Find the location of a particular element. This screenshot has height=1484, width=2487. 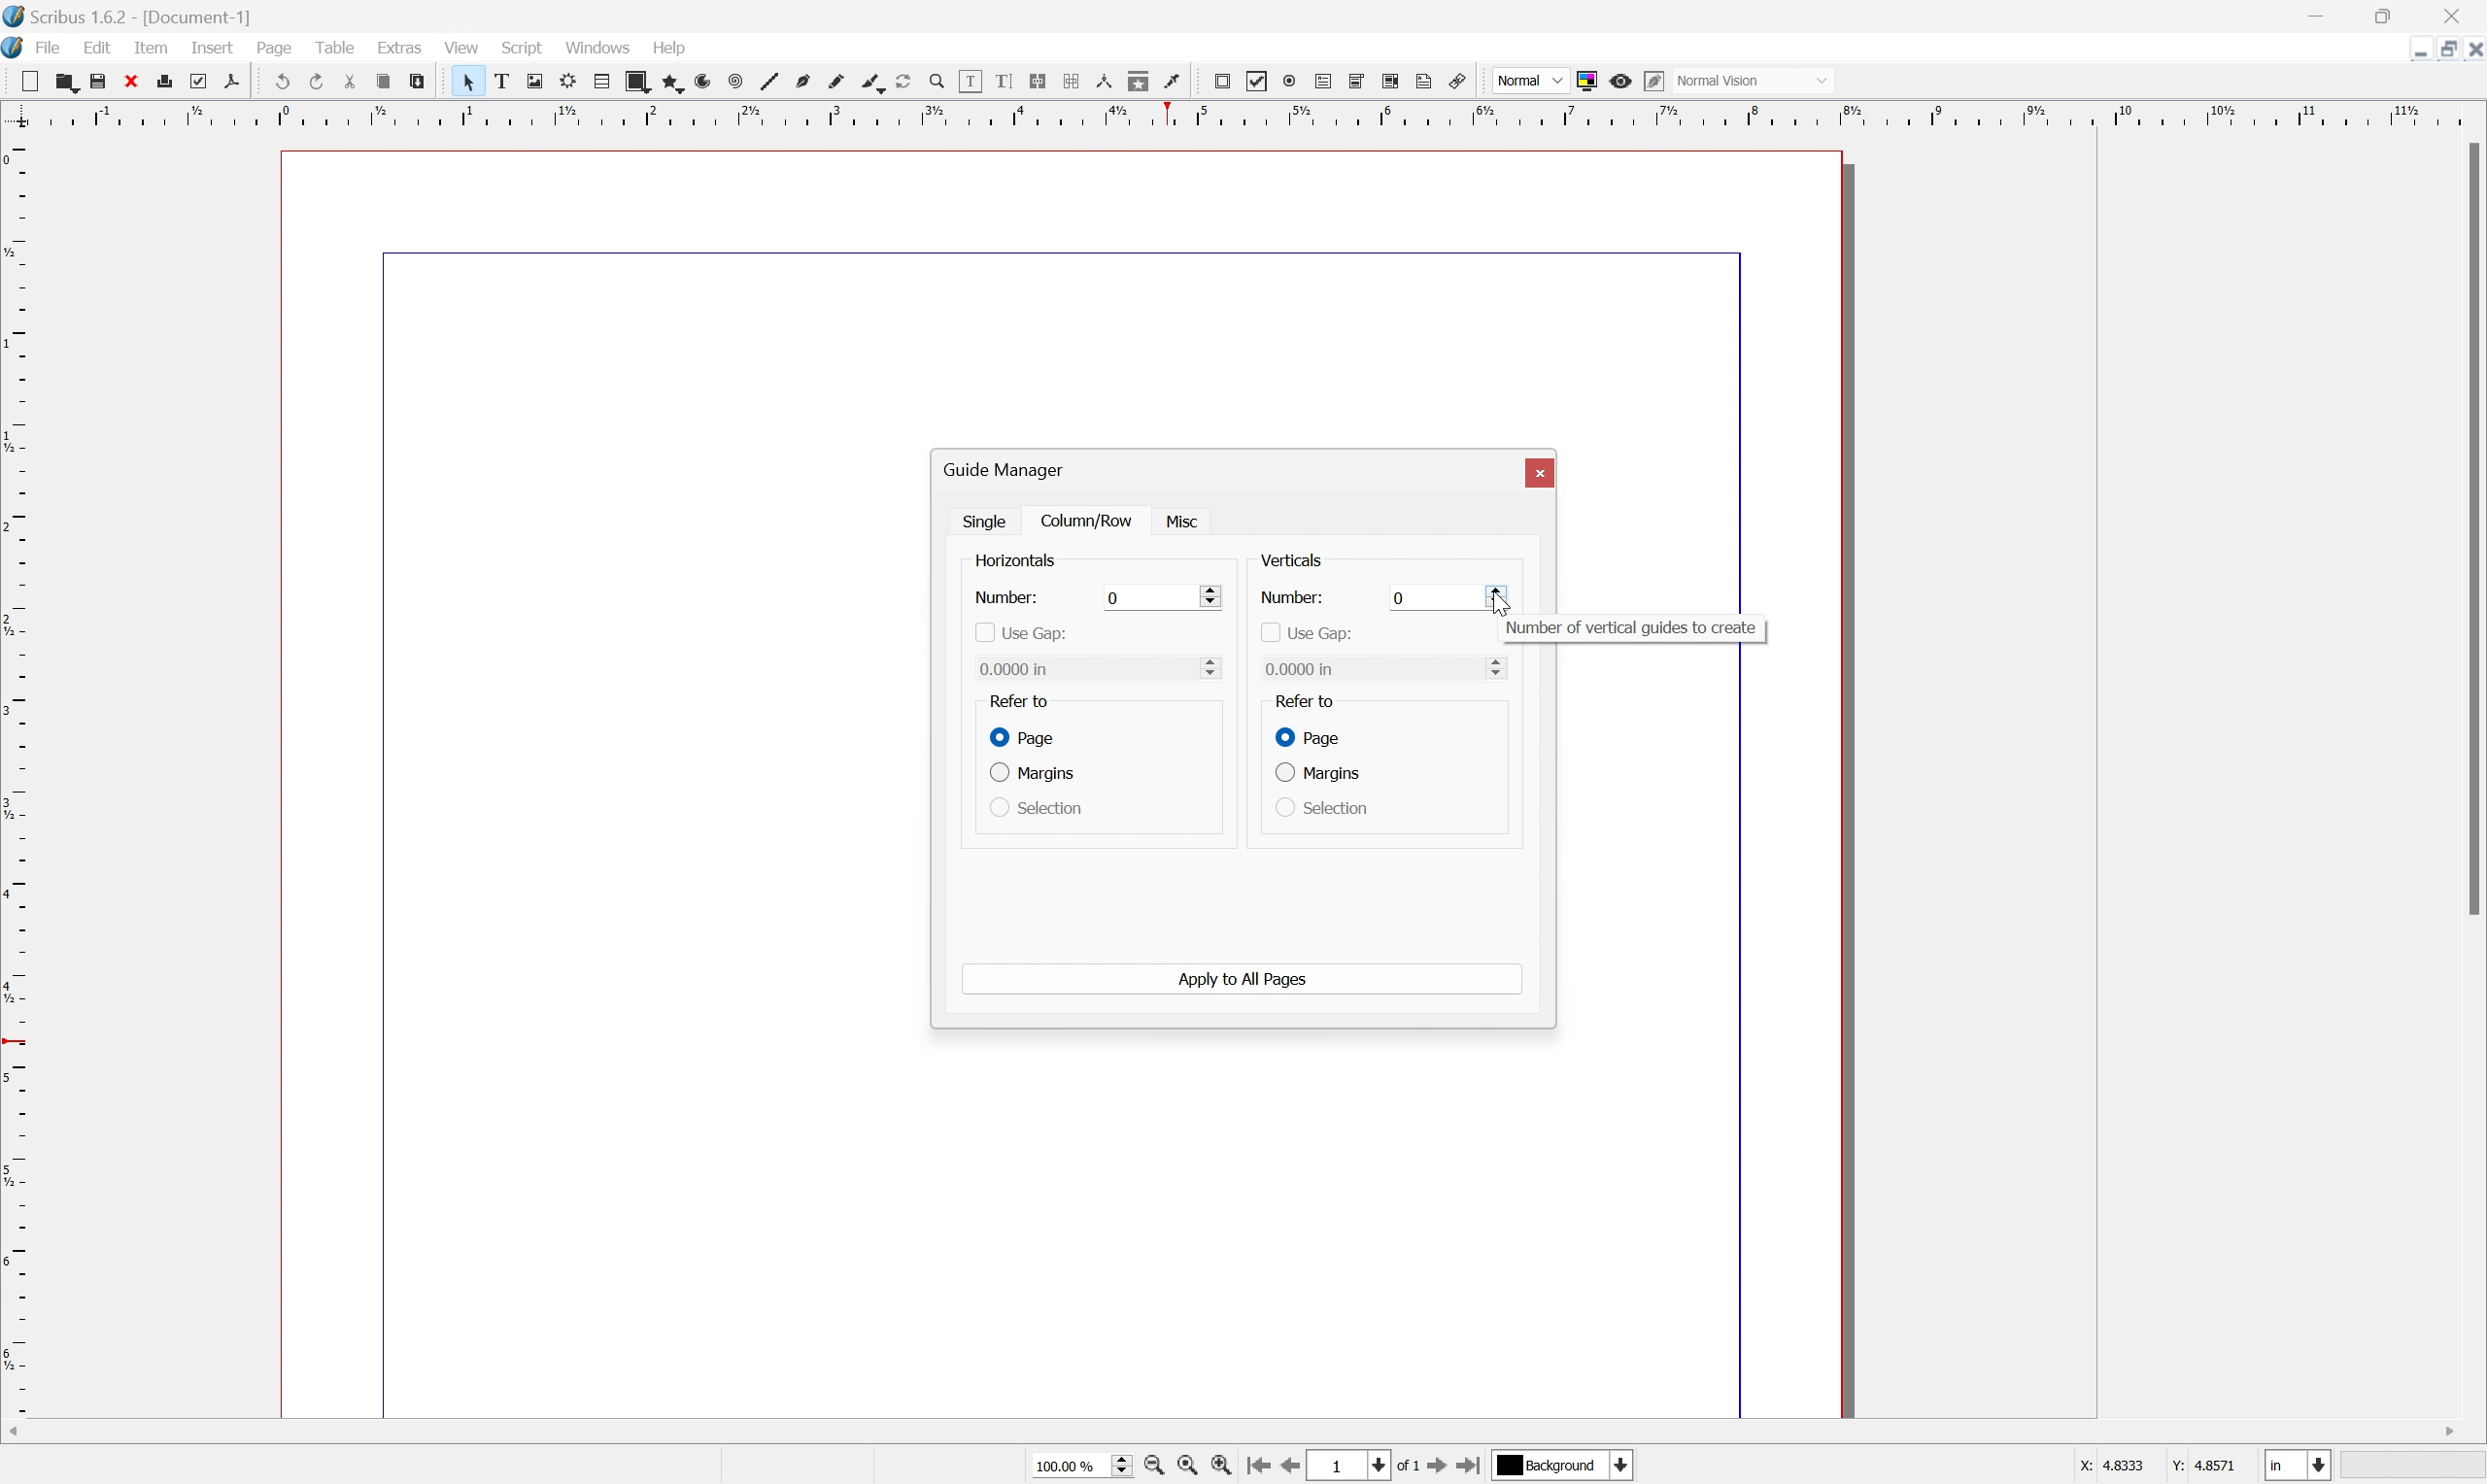

zoom out is located at coordinates (1186, 1466).